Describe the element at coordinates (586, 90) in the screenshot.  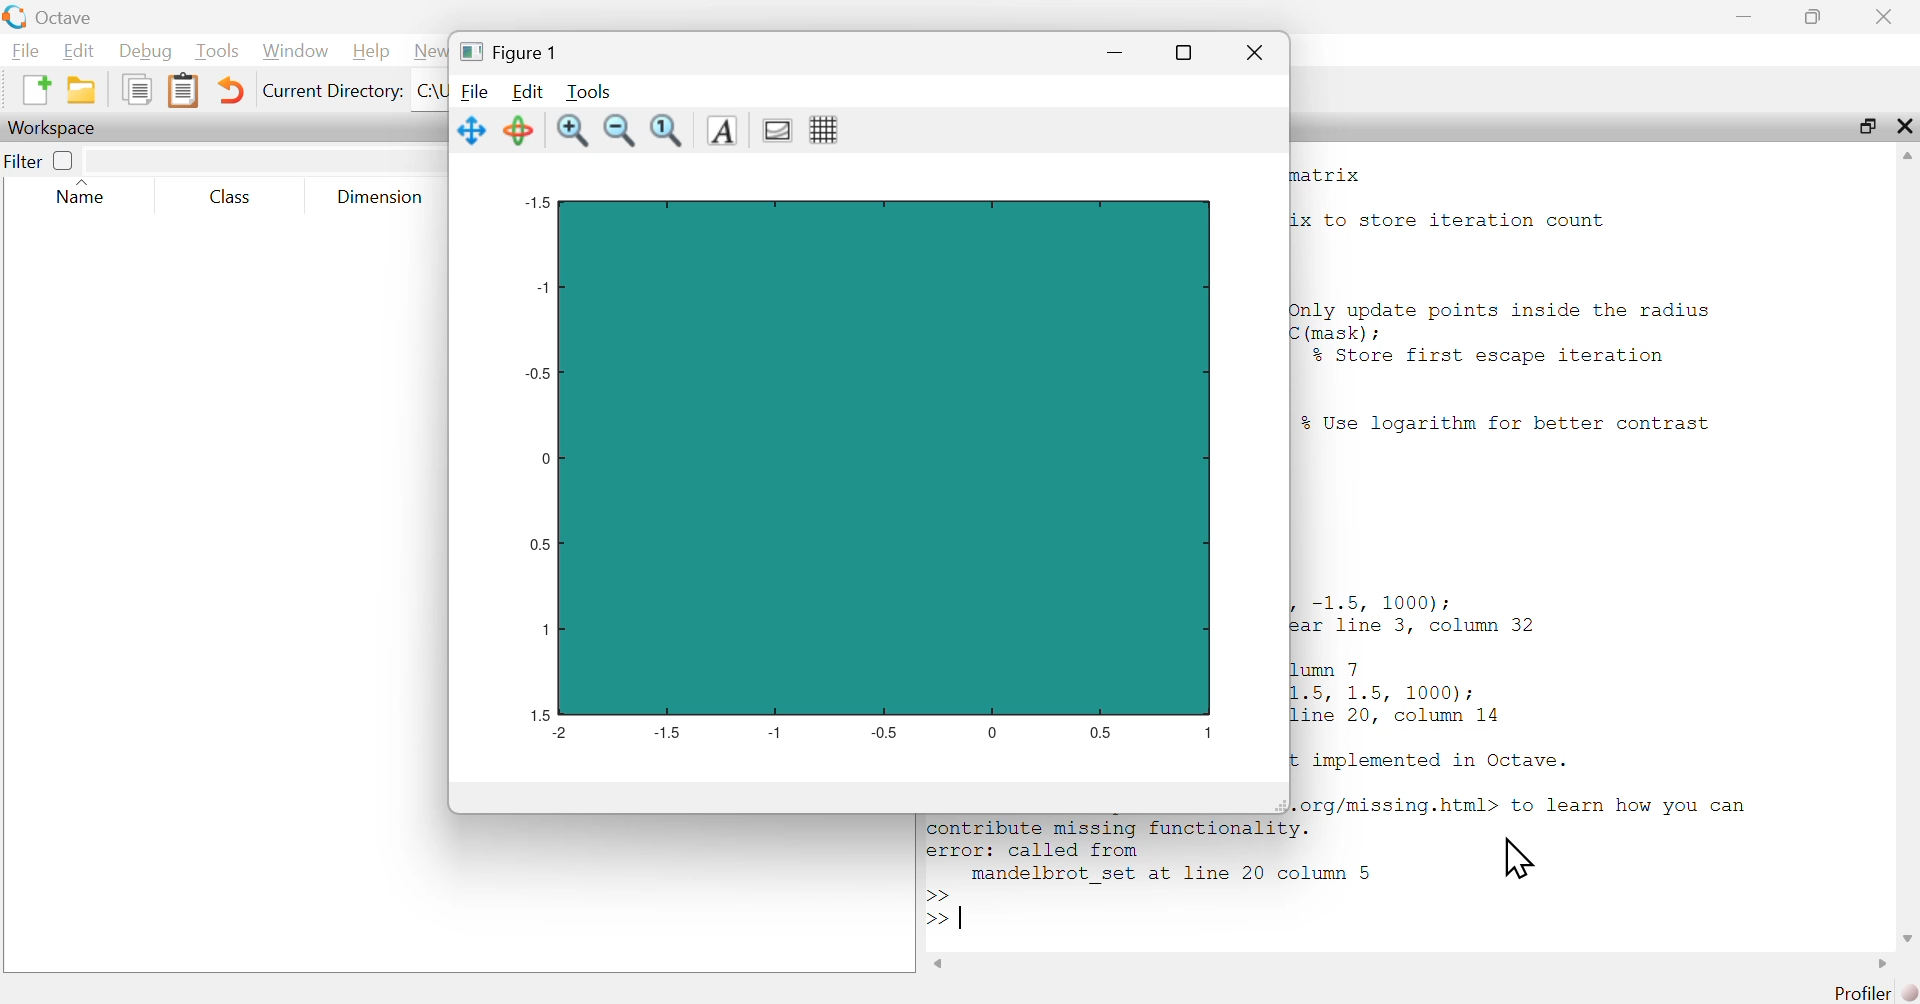
I see `Tools` at that location.